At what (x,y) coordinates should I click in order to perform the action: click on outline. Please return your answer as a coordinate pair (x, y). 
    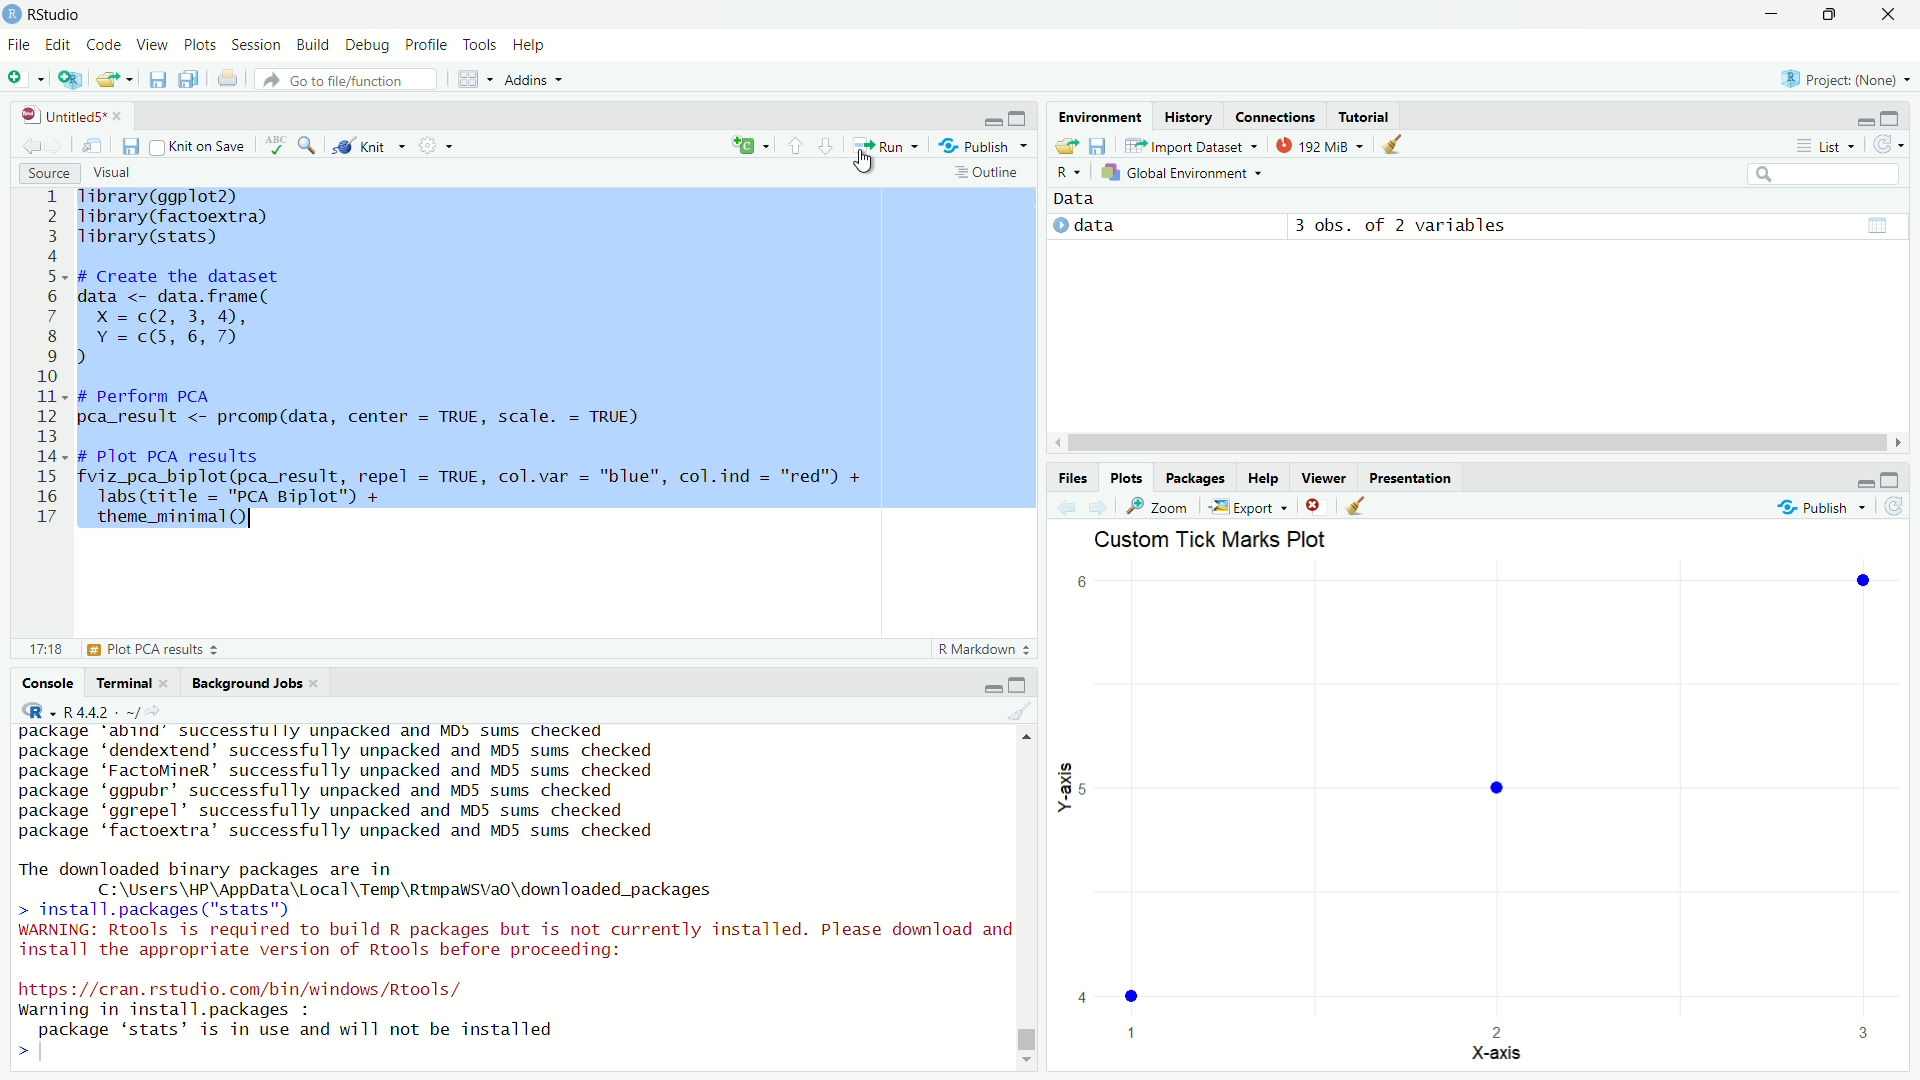
    Looking at the image, I should click on (987, 174).